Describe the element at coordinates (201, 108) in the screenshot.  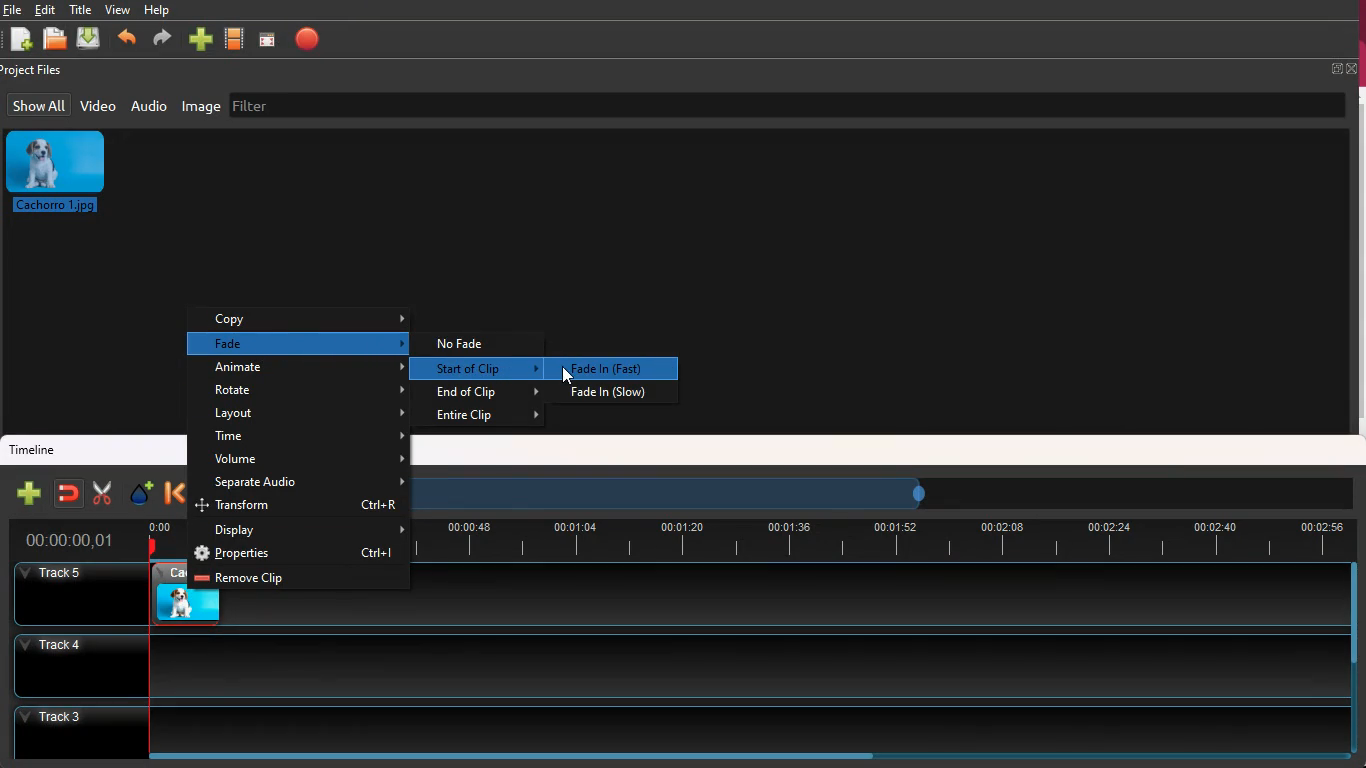
I see `image` at that location.